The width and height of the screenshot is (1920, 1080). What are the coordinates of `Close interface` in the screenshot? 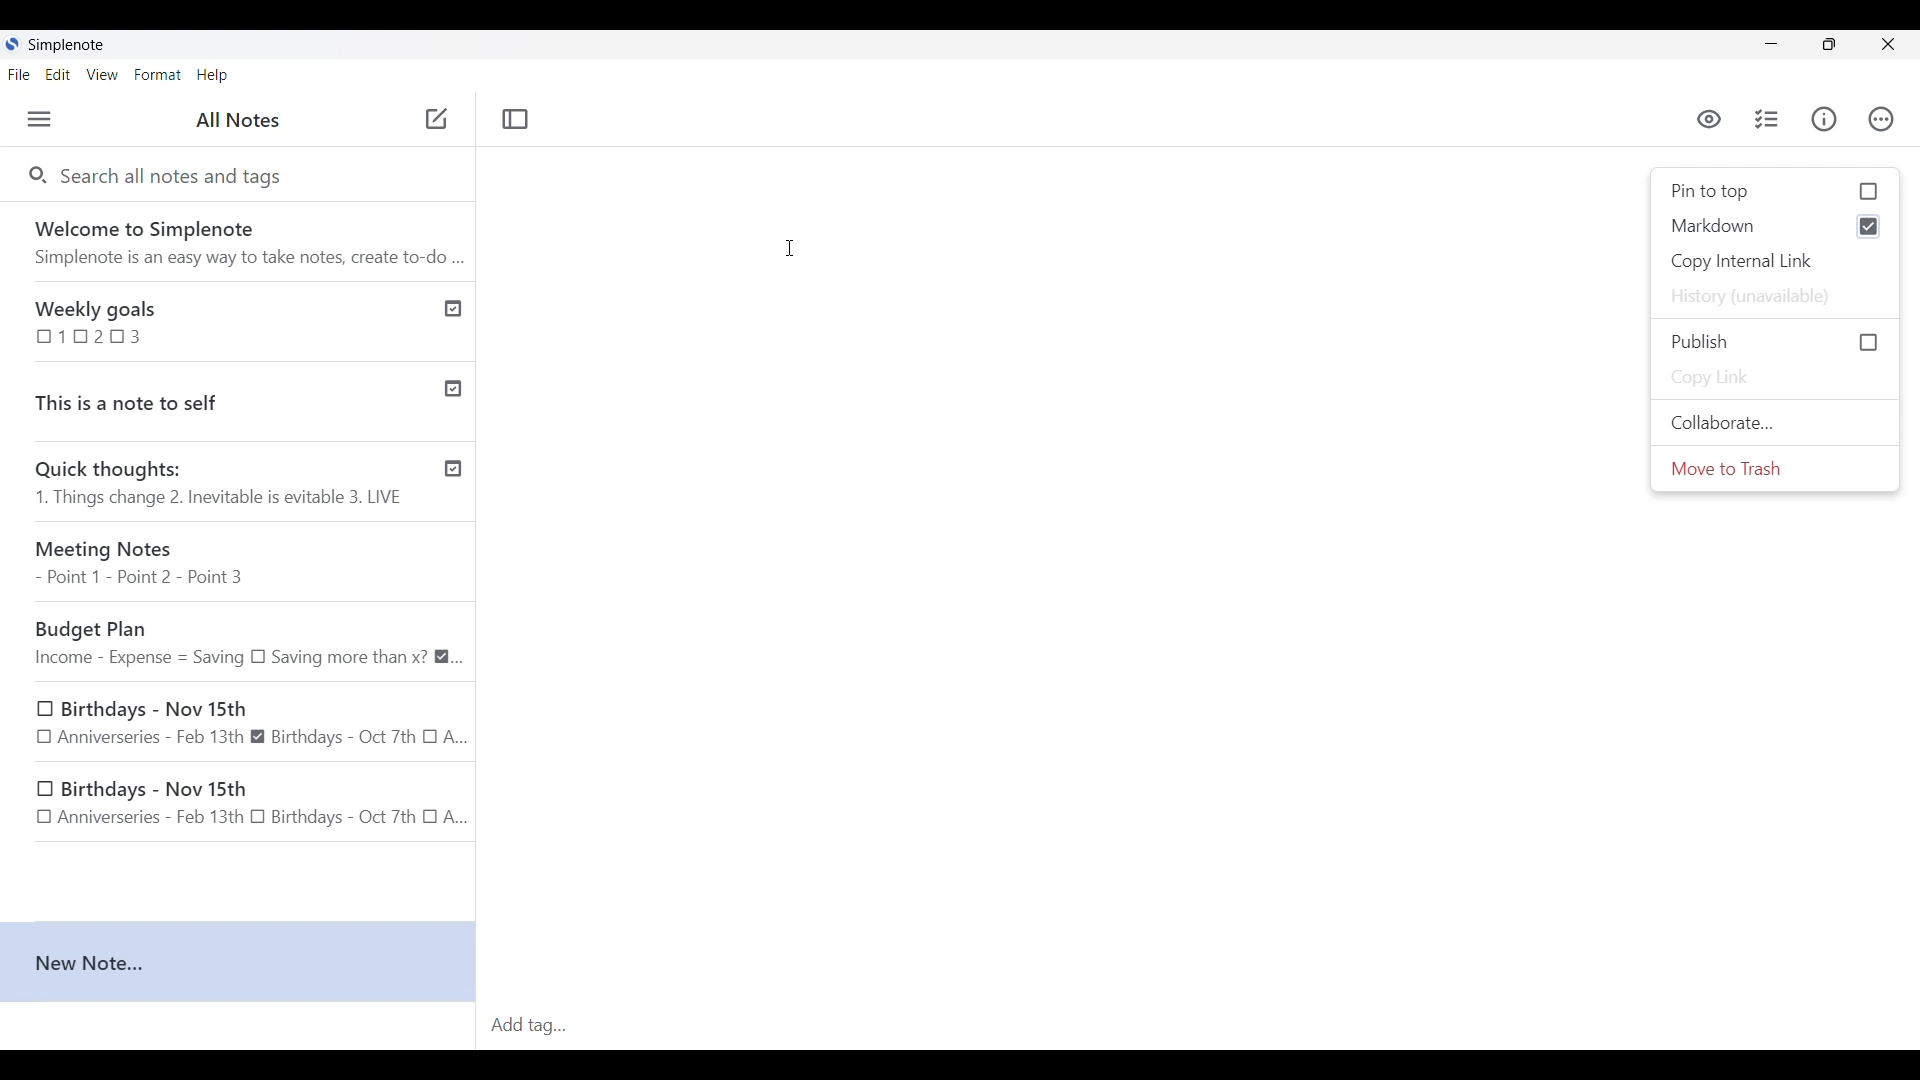 It's located at (1887, 44).